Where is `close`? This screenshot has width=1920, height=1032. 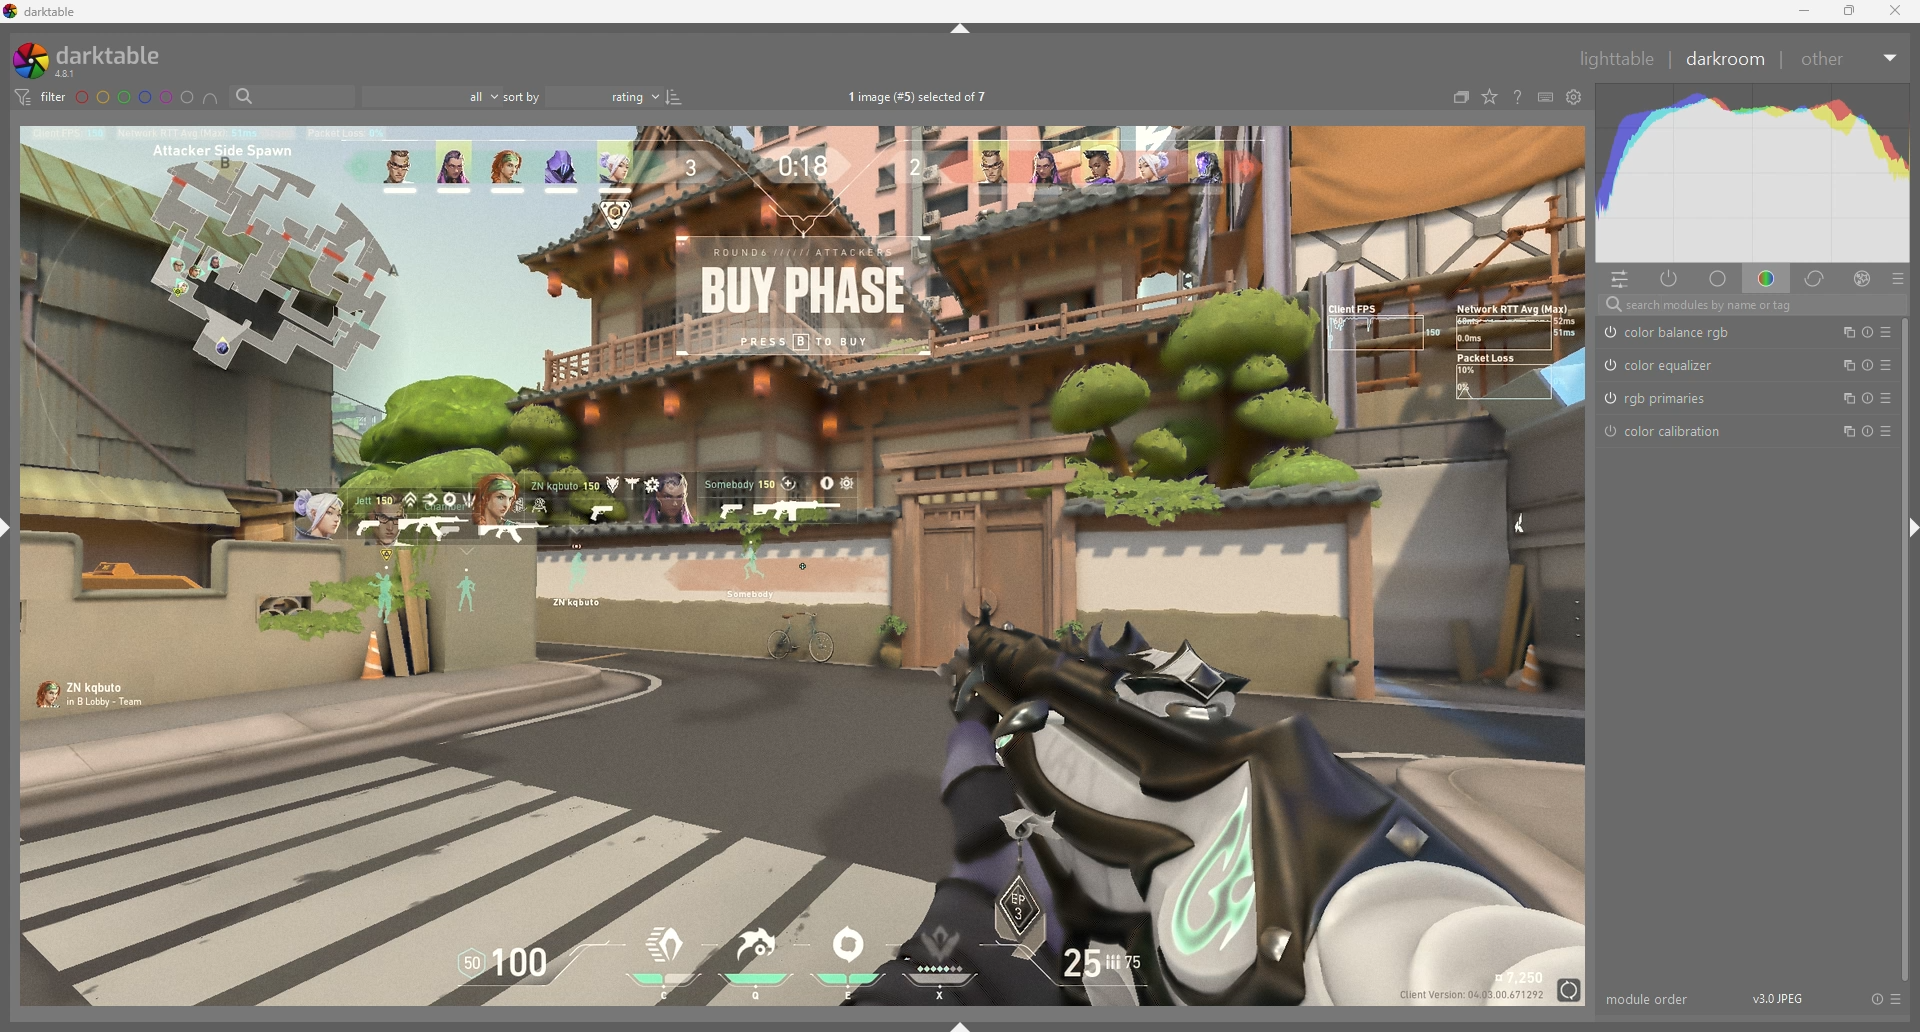 close is located at coordinates (1895, 10).